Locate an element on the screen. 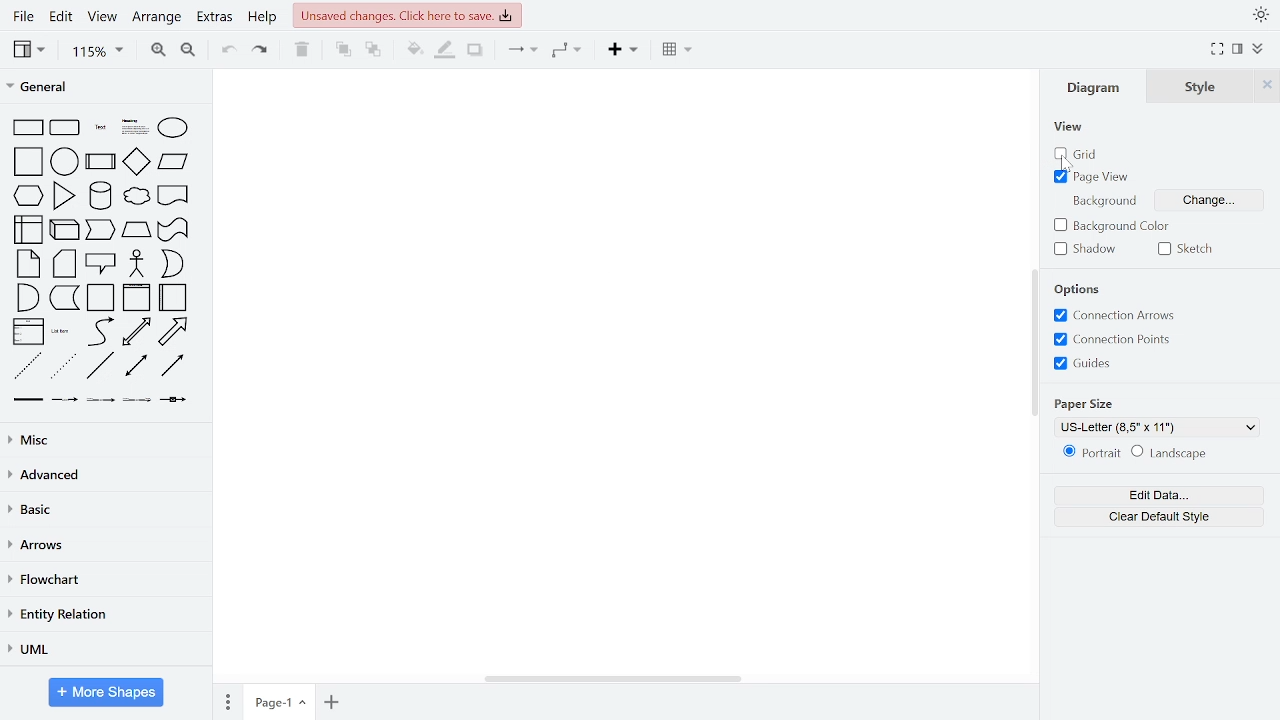 Image resolution: width=1280 pixels, height=720 pixels. unsaved changes. Click here to save is located at coordinates (405, 15).